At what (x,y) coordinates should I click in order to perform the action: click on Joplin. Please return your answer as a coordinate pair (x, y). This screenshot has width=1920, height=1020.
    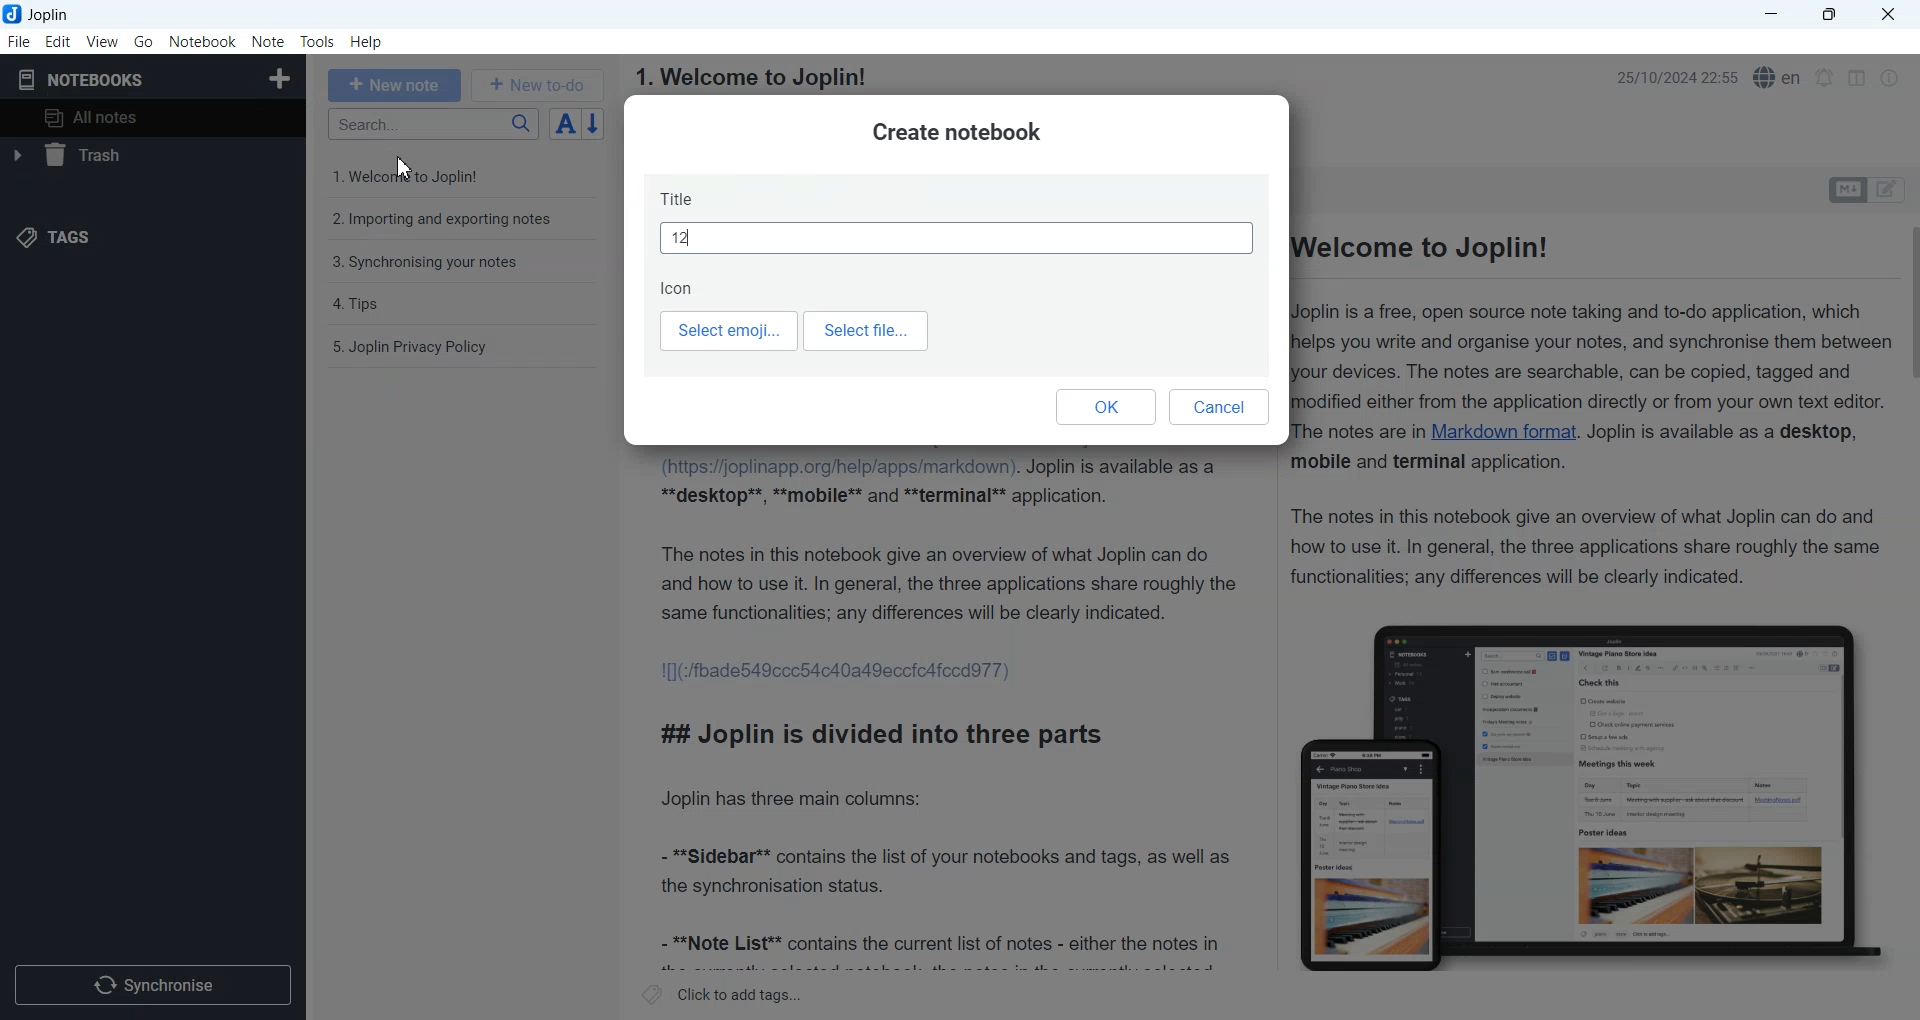
    Looking at the image, I should click on (43, 14).